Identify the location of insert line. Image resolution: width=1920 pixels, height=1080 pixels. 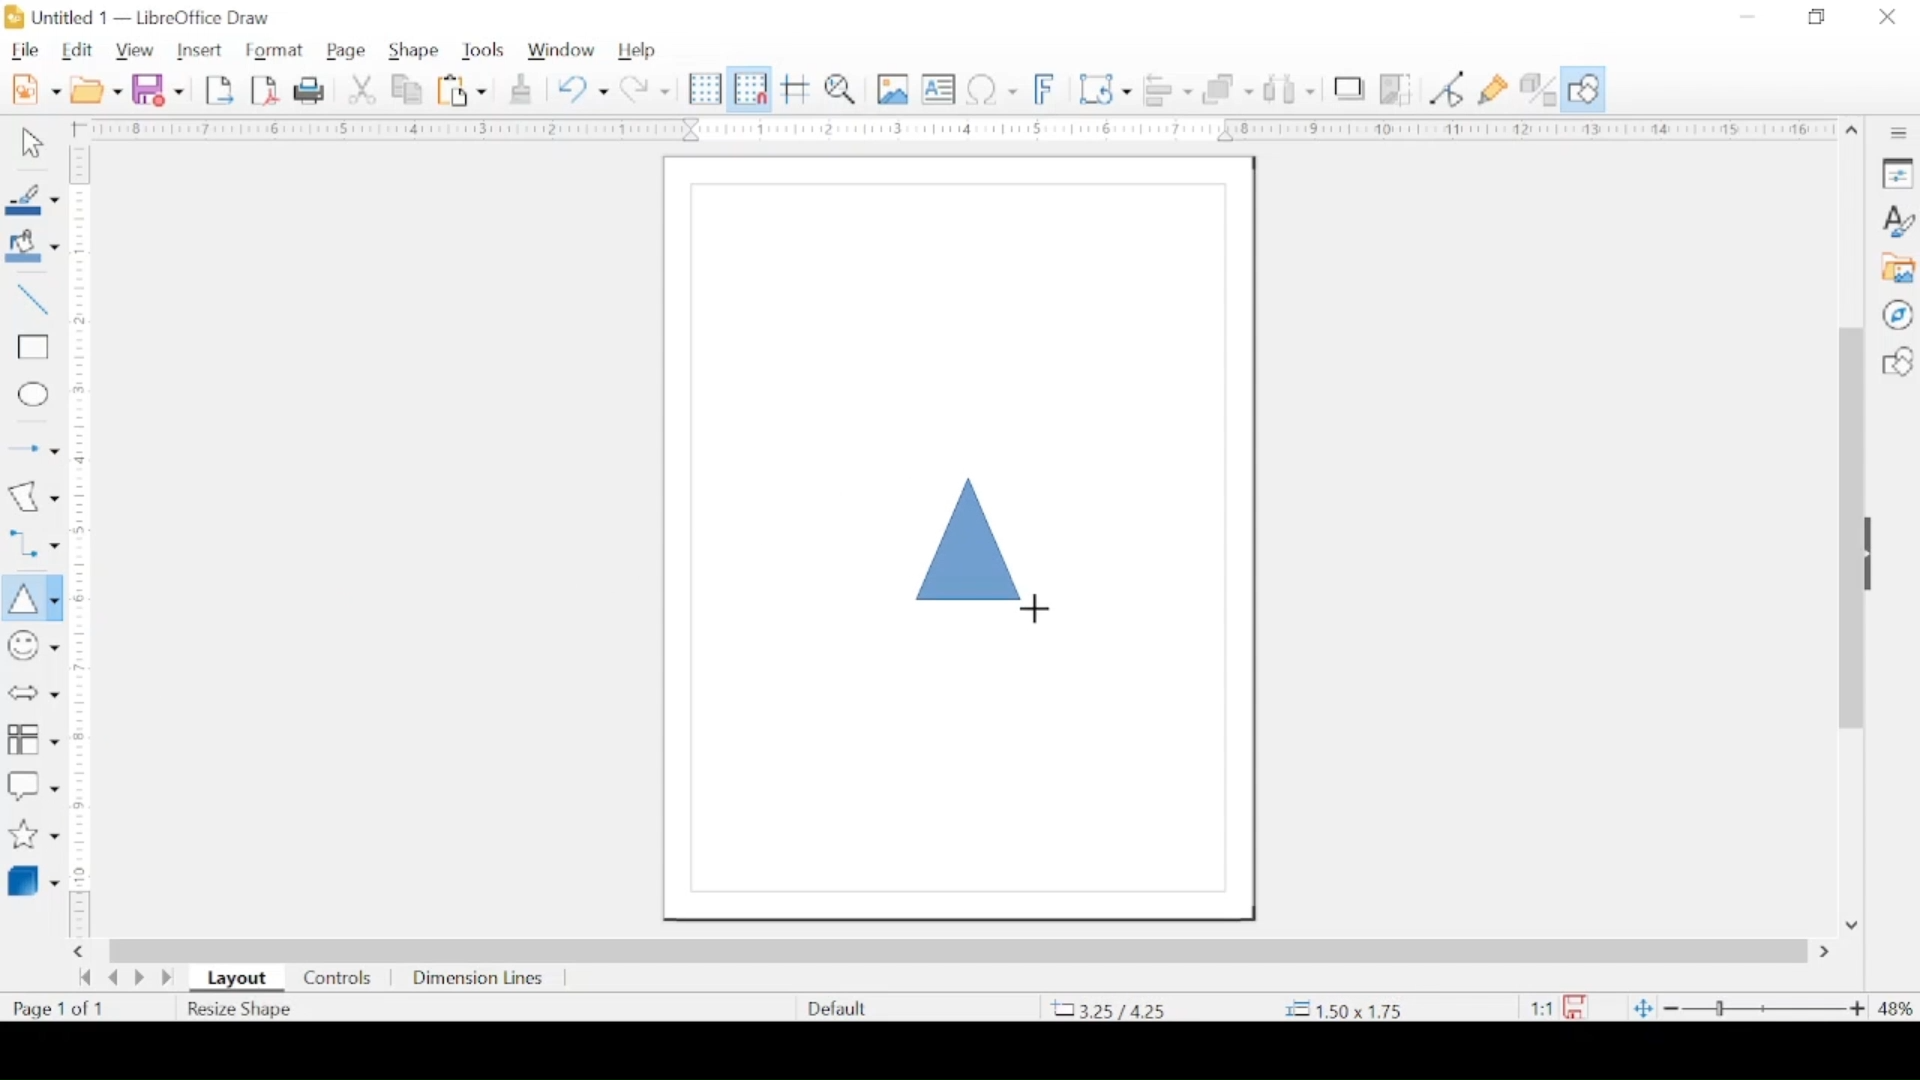
(32, 301).